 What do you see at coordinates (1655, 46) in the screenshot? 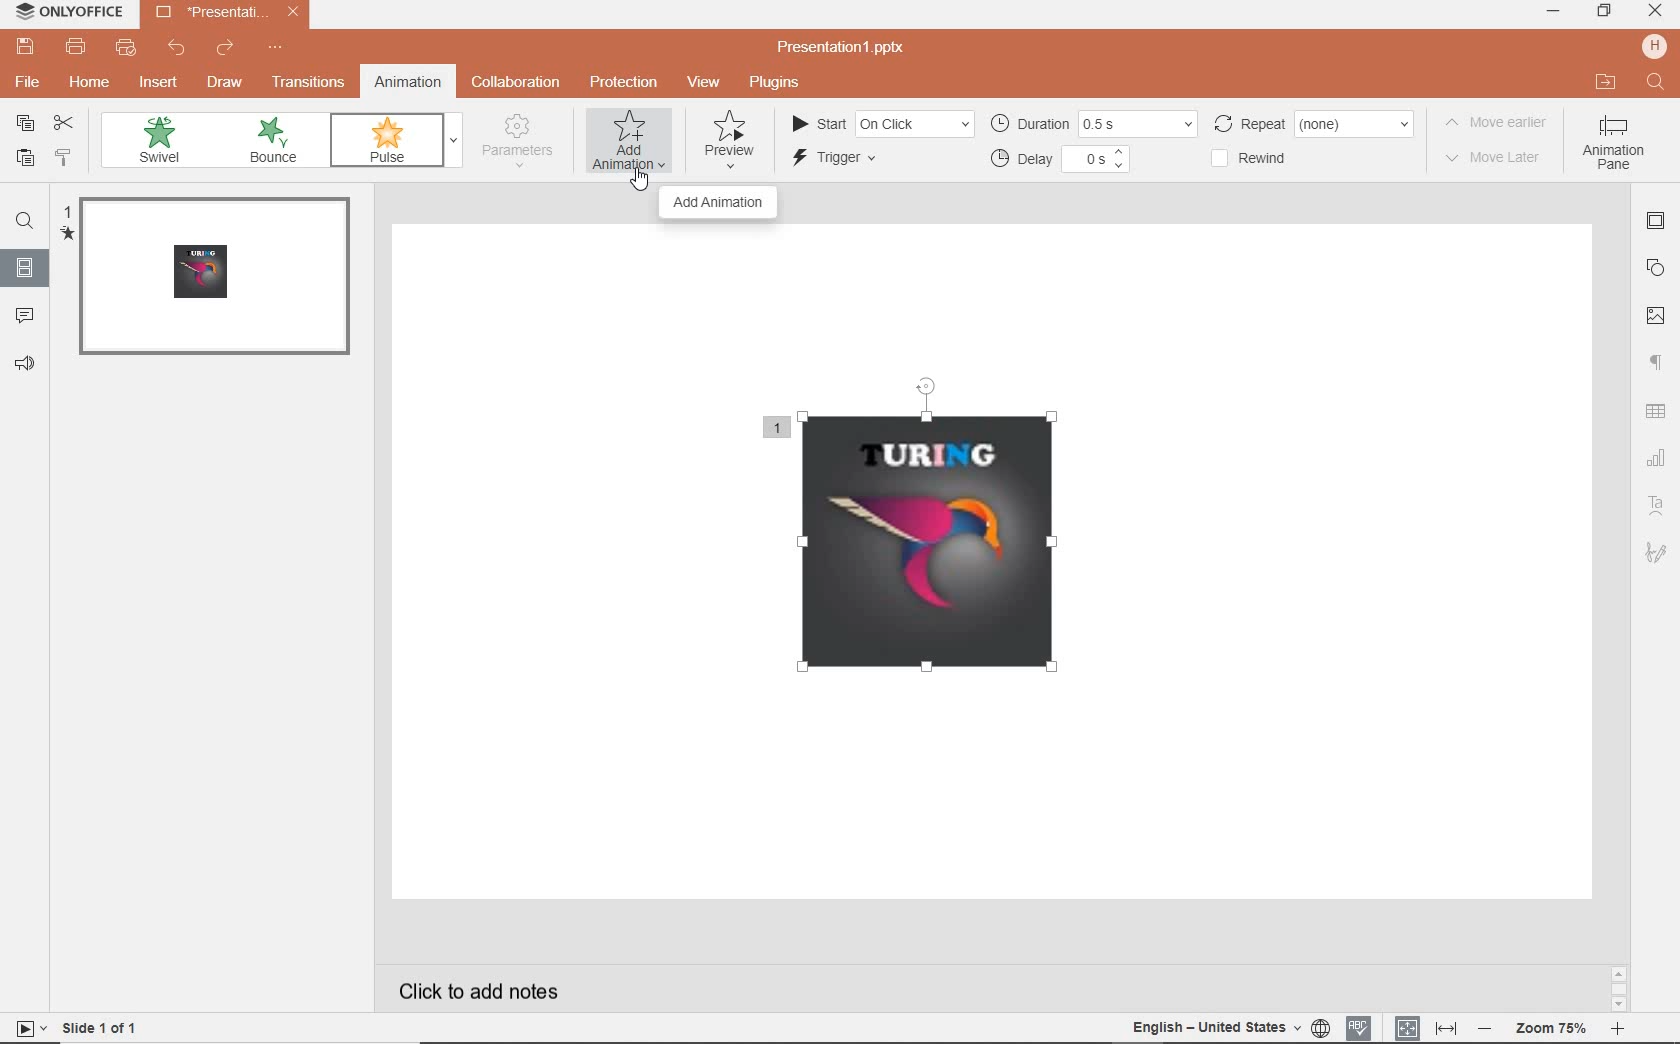
I see `hp` at bounding box center [1655, 46].